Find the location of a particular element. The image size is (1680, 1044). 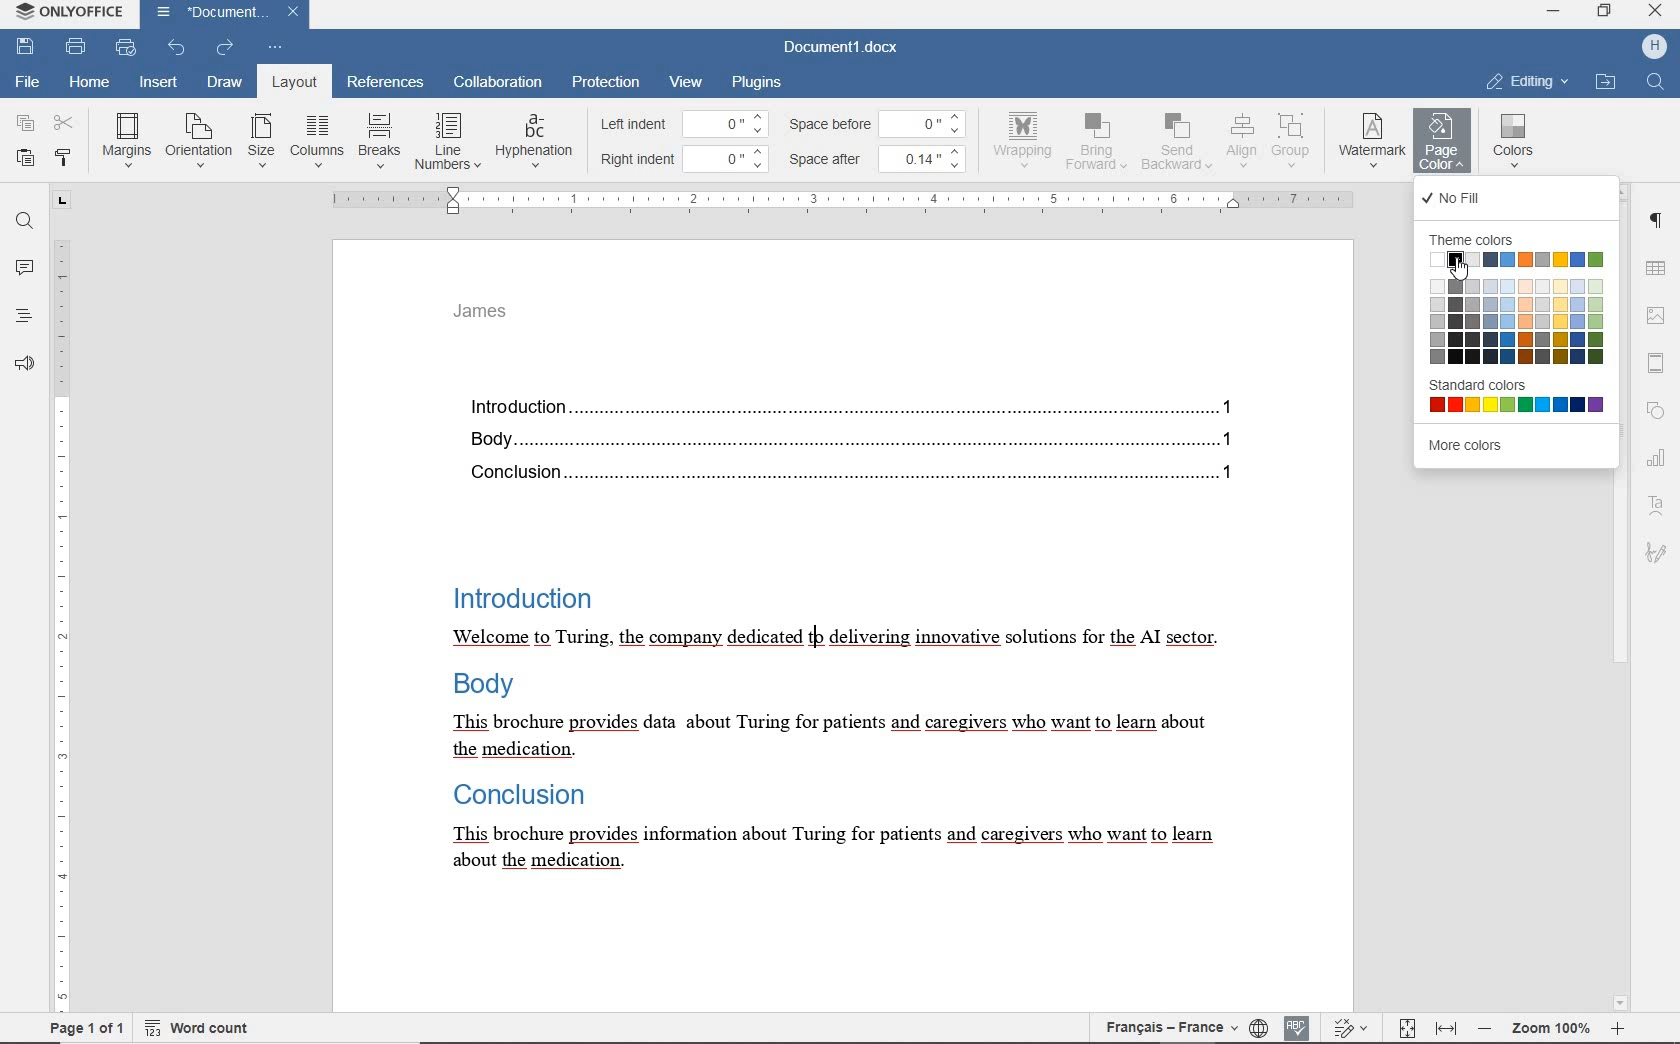

profile is located at coordinates (1645, 46).